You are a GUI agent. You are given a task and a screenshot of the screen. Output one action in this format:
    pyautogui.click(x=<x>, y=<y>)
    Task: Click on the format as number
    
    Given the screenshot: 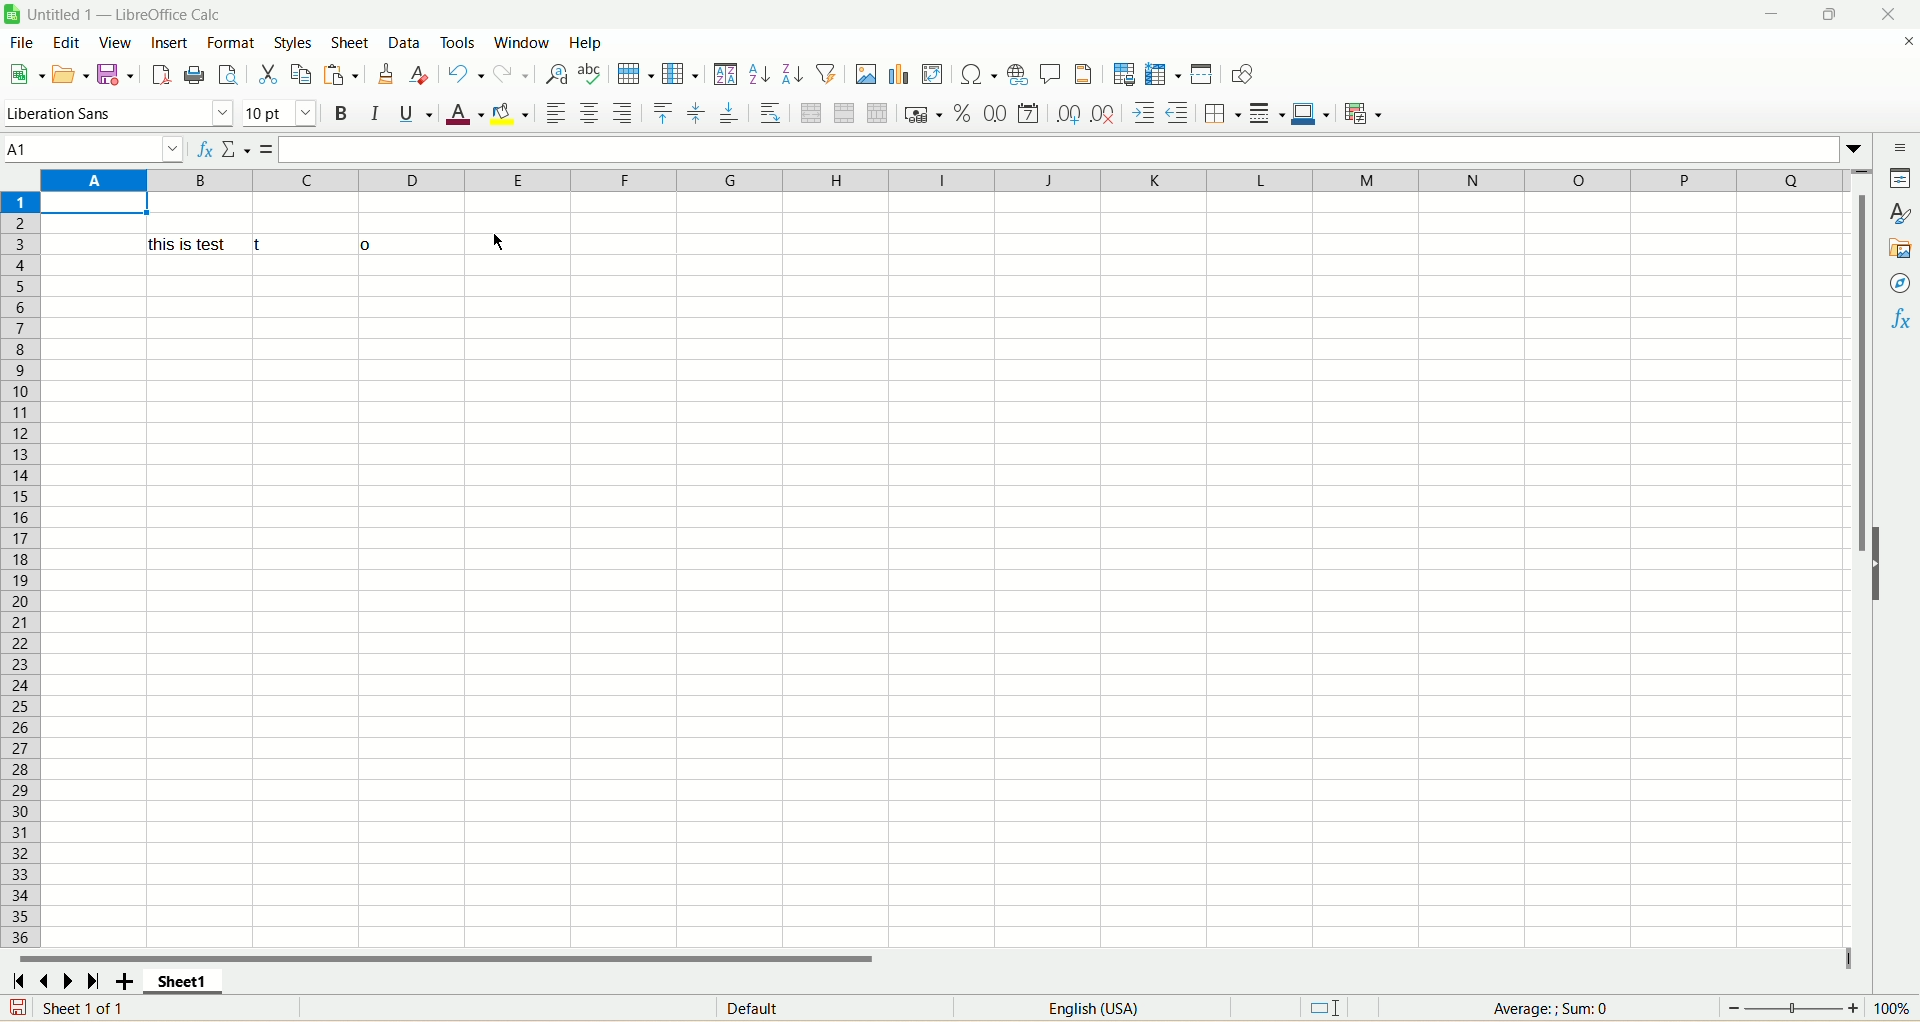 What is the action you would take?
    pyautogui.click(x=997, y=114)
    